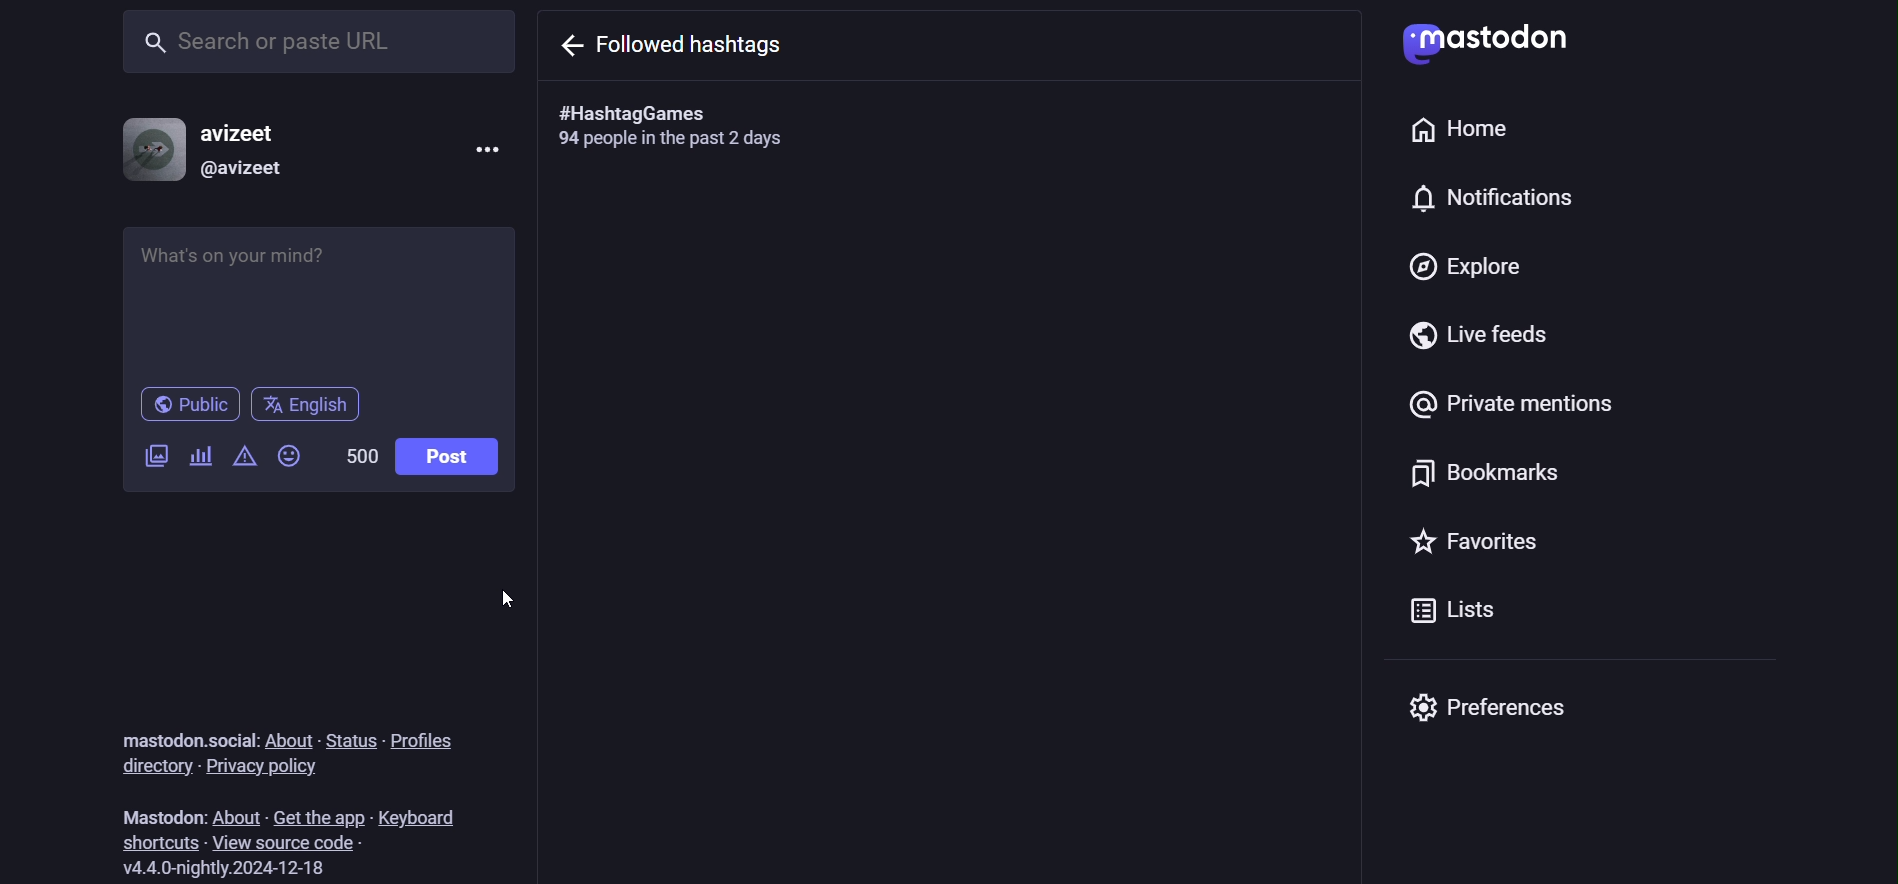 Image resolution: width=1898 pixels, height=884 pixels. I want to click on mastodon.social, so click(190, 731).